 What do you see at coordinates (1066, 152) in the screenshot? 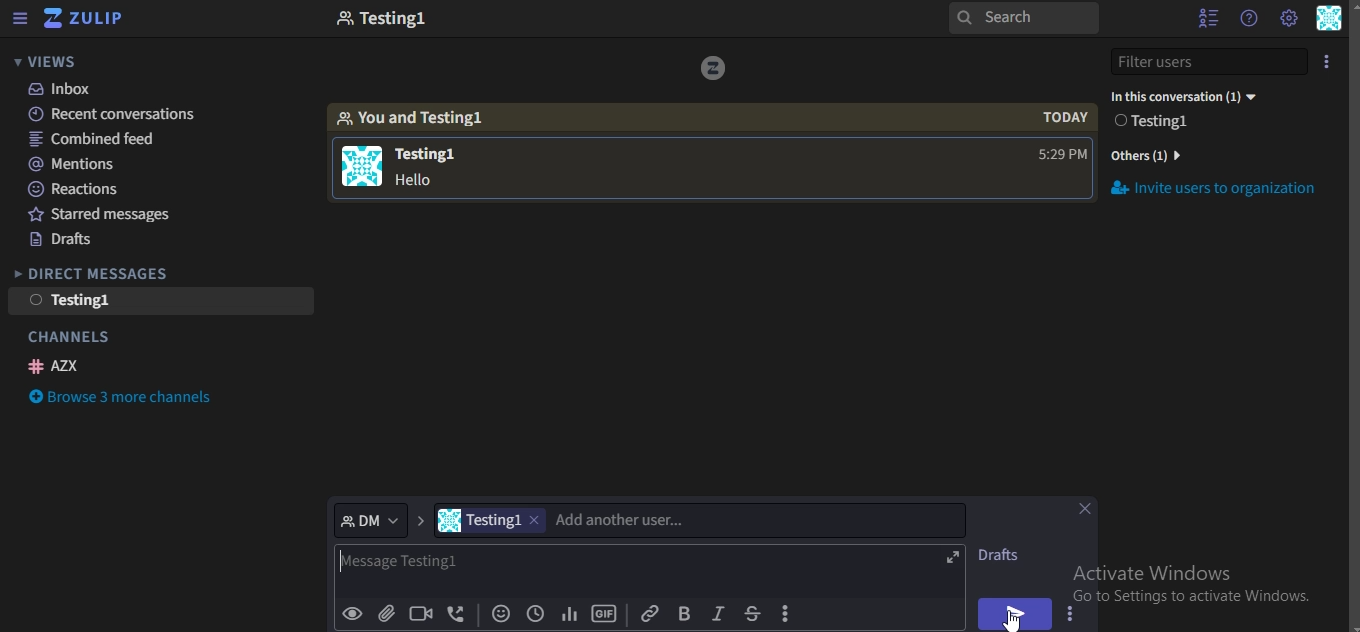
I see `time` at bounding box center [1066, 152].